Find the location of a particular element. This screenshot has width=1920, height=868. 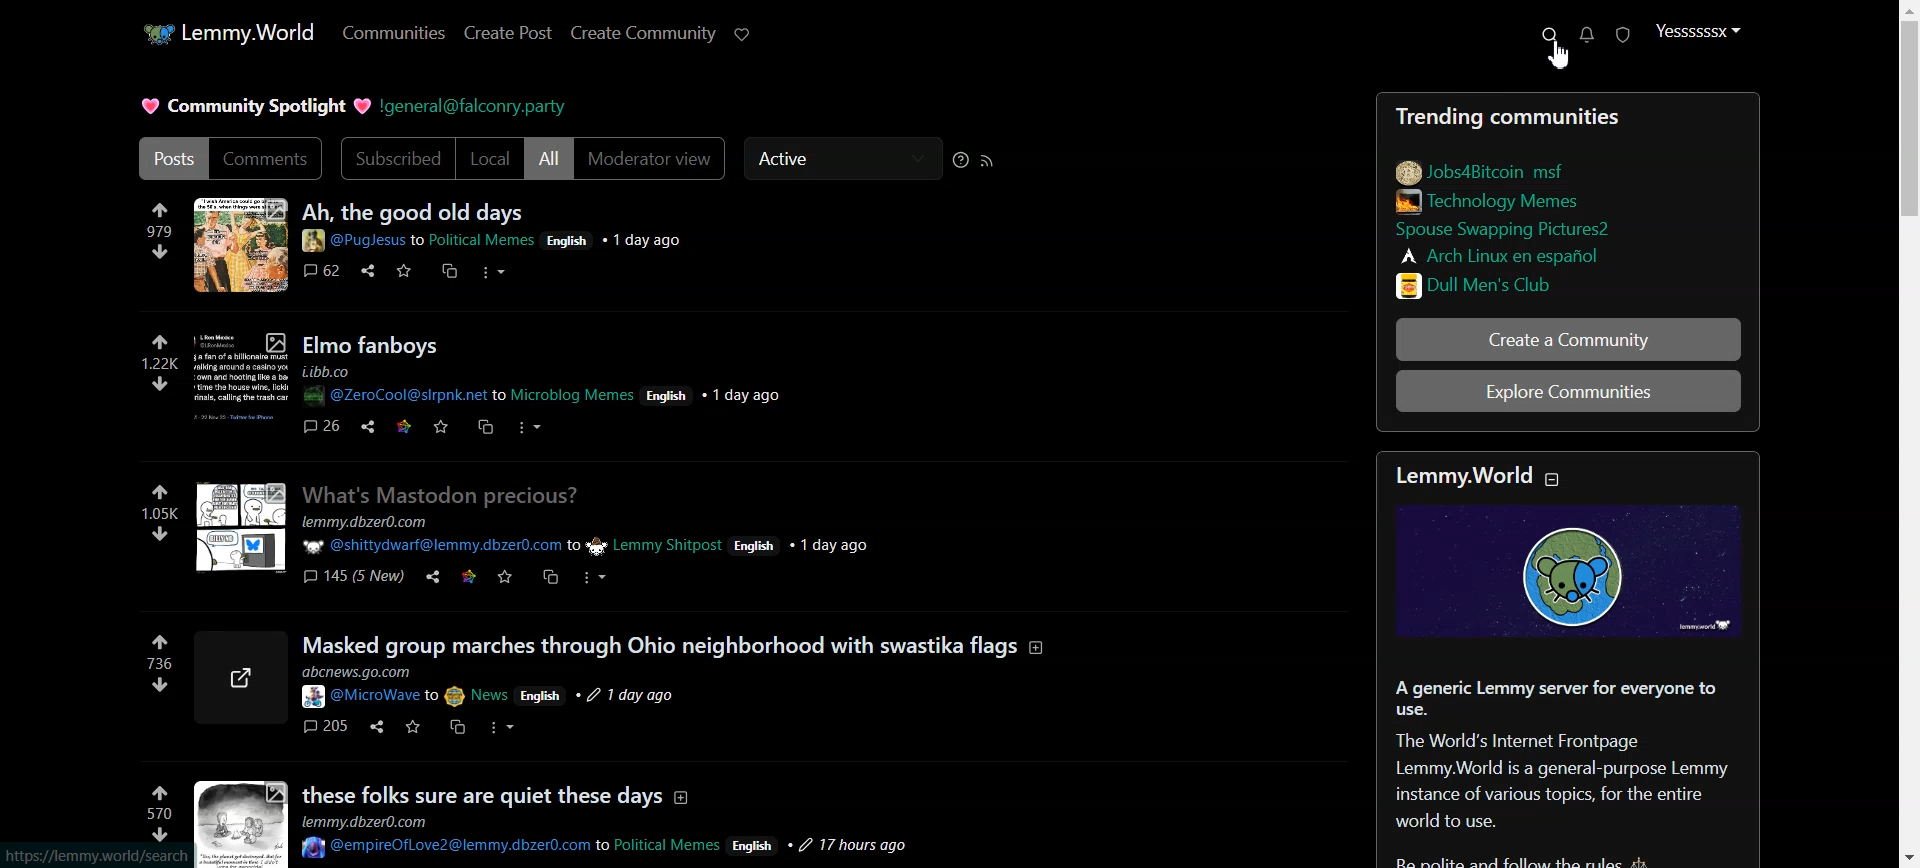

link is located at coordinates (93, 854).